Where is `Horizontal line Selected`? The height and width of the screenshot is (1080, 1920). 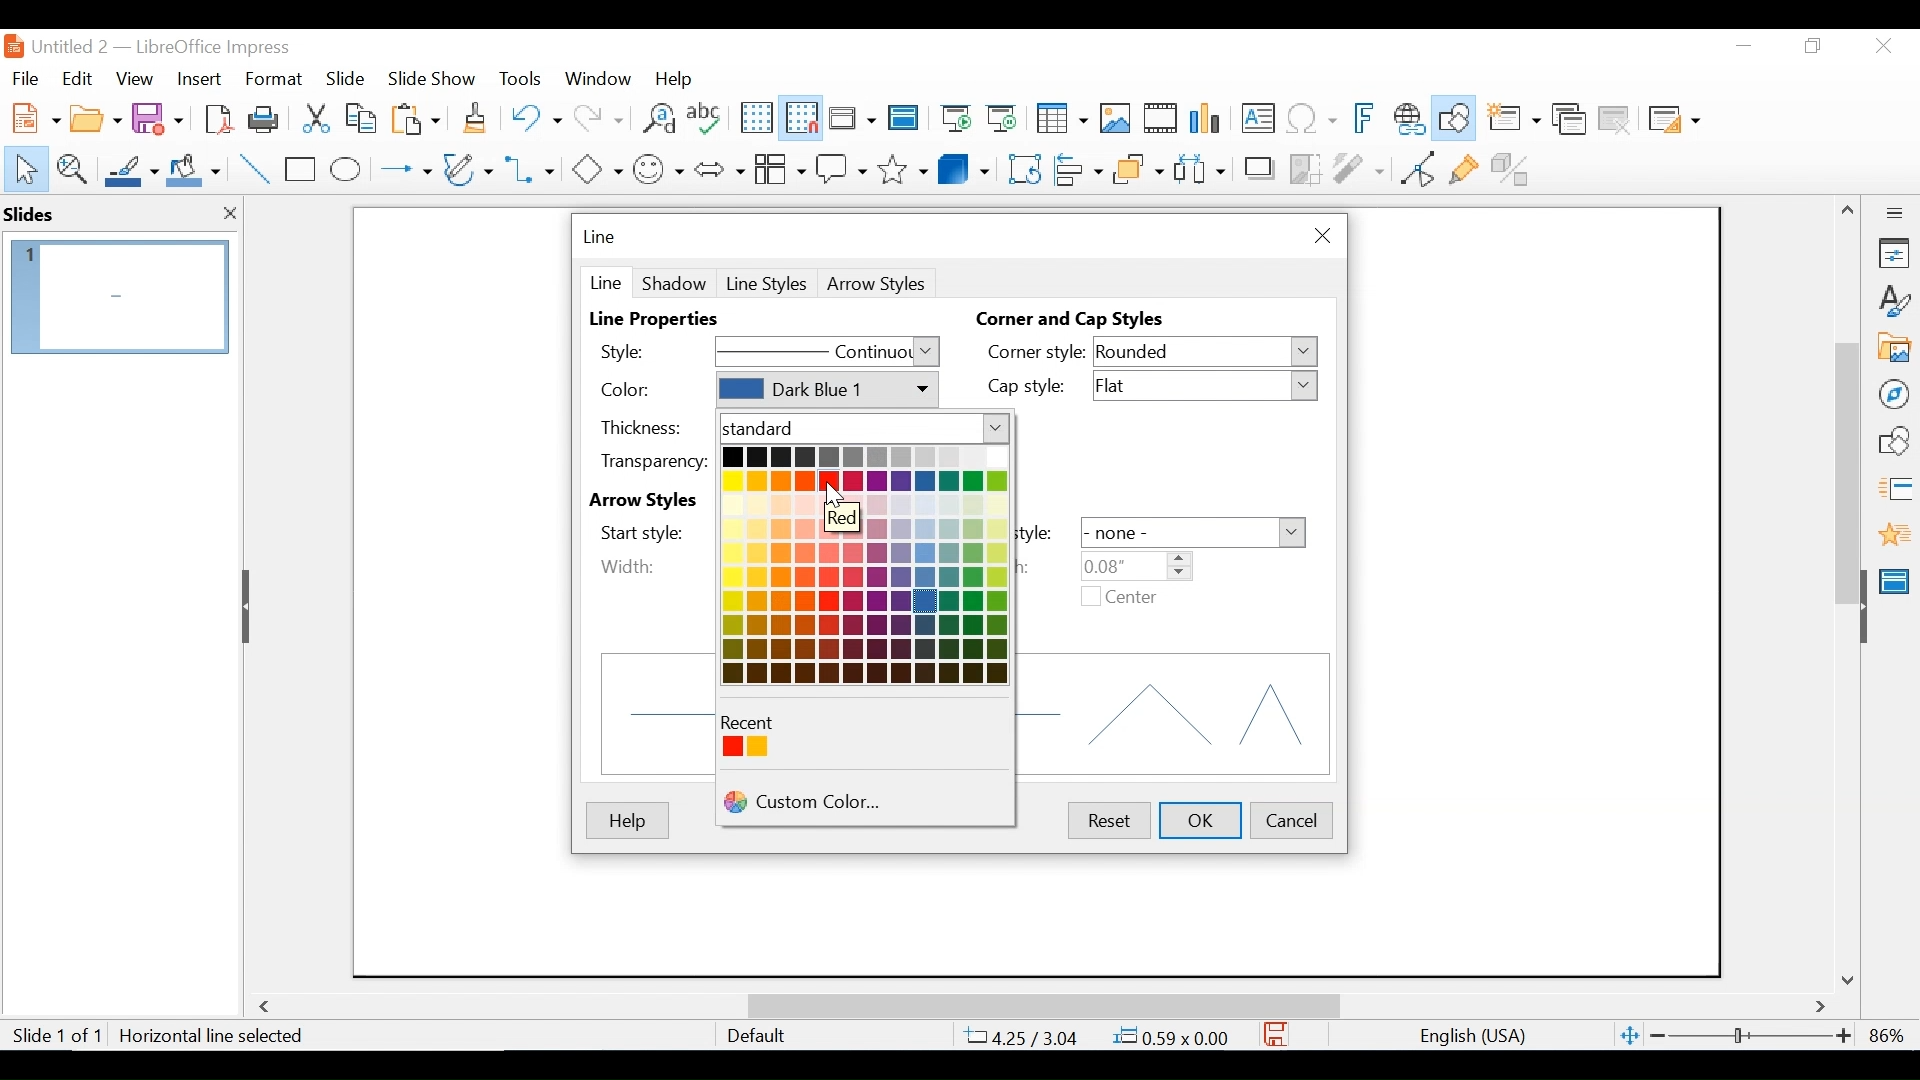 Horizontal line Selected is located at coordinates (214, 1036).